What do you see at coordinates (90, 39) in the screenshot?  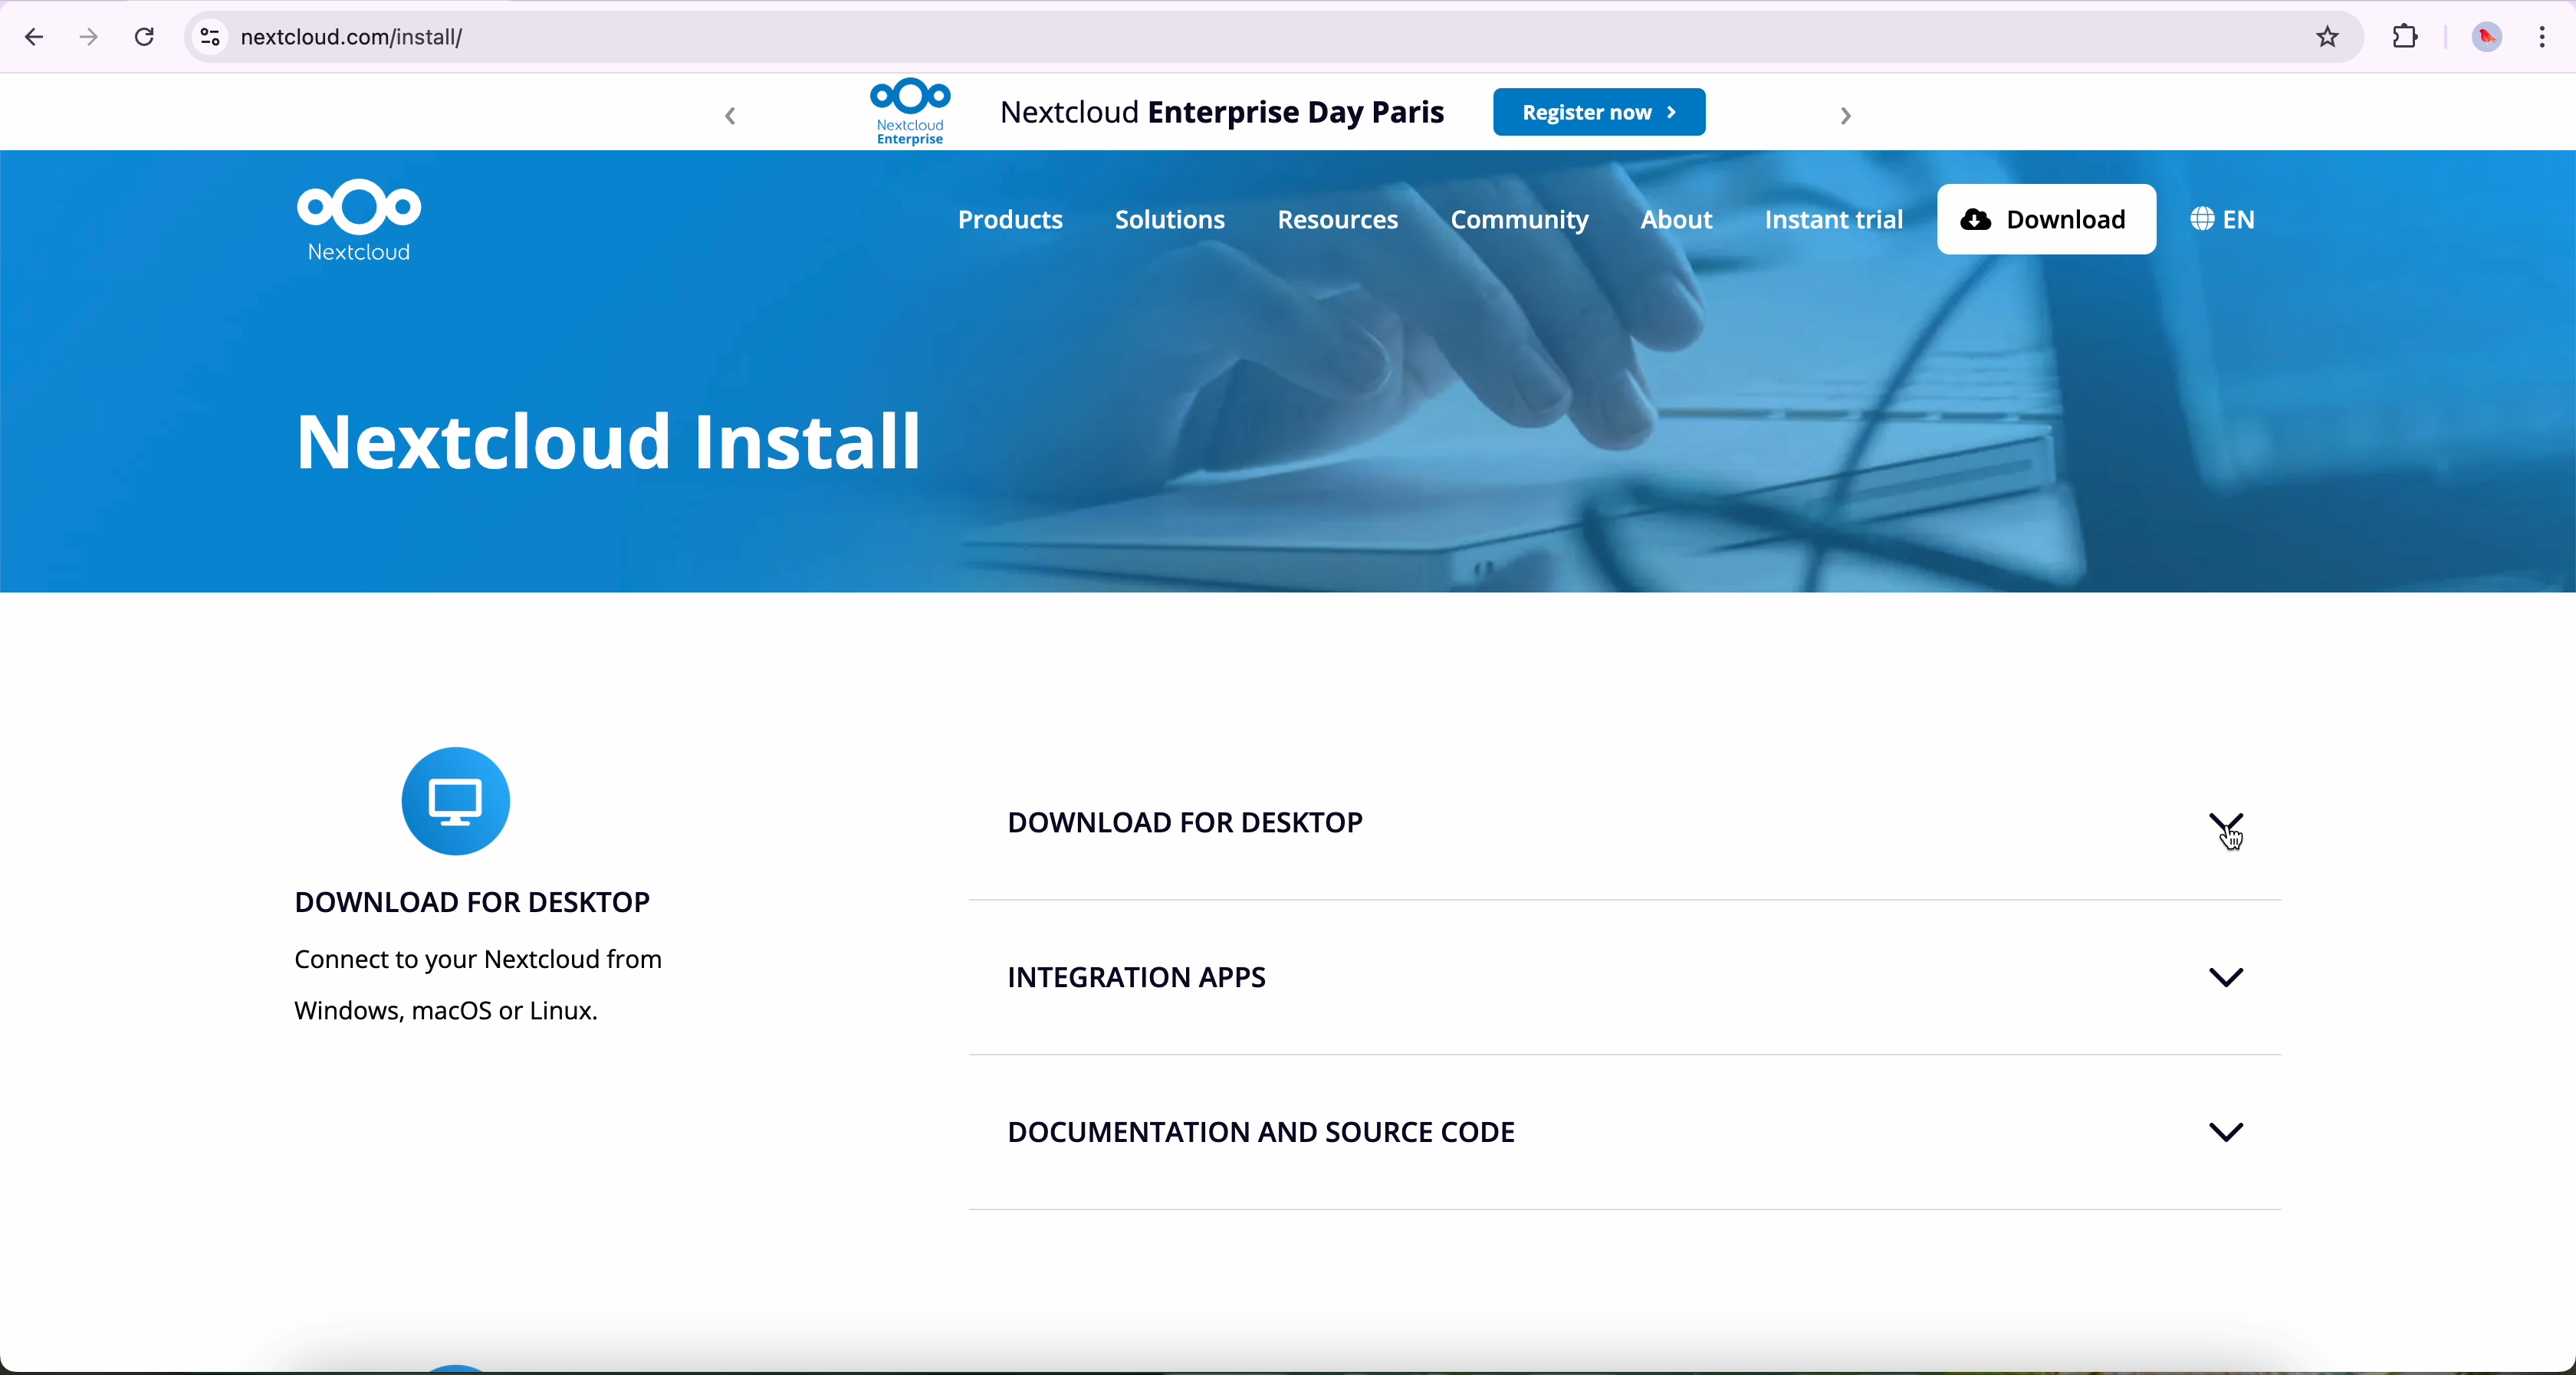 I see `navigate foward` at bounding box center [90, 39].